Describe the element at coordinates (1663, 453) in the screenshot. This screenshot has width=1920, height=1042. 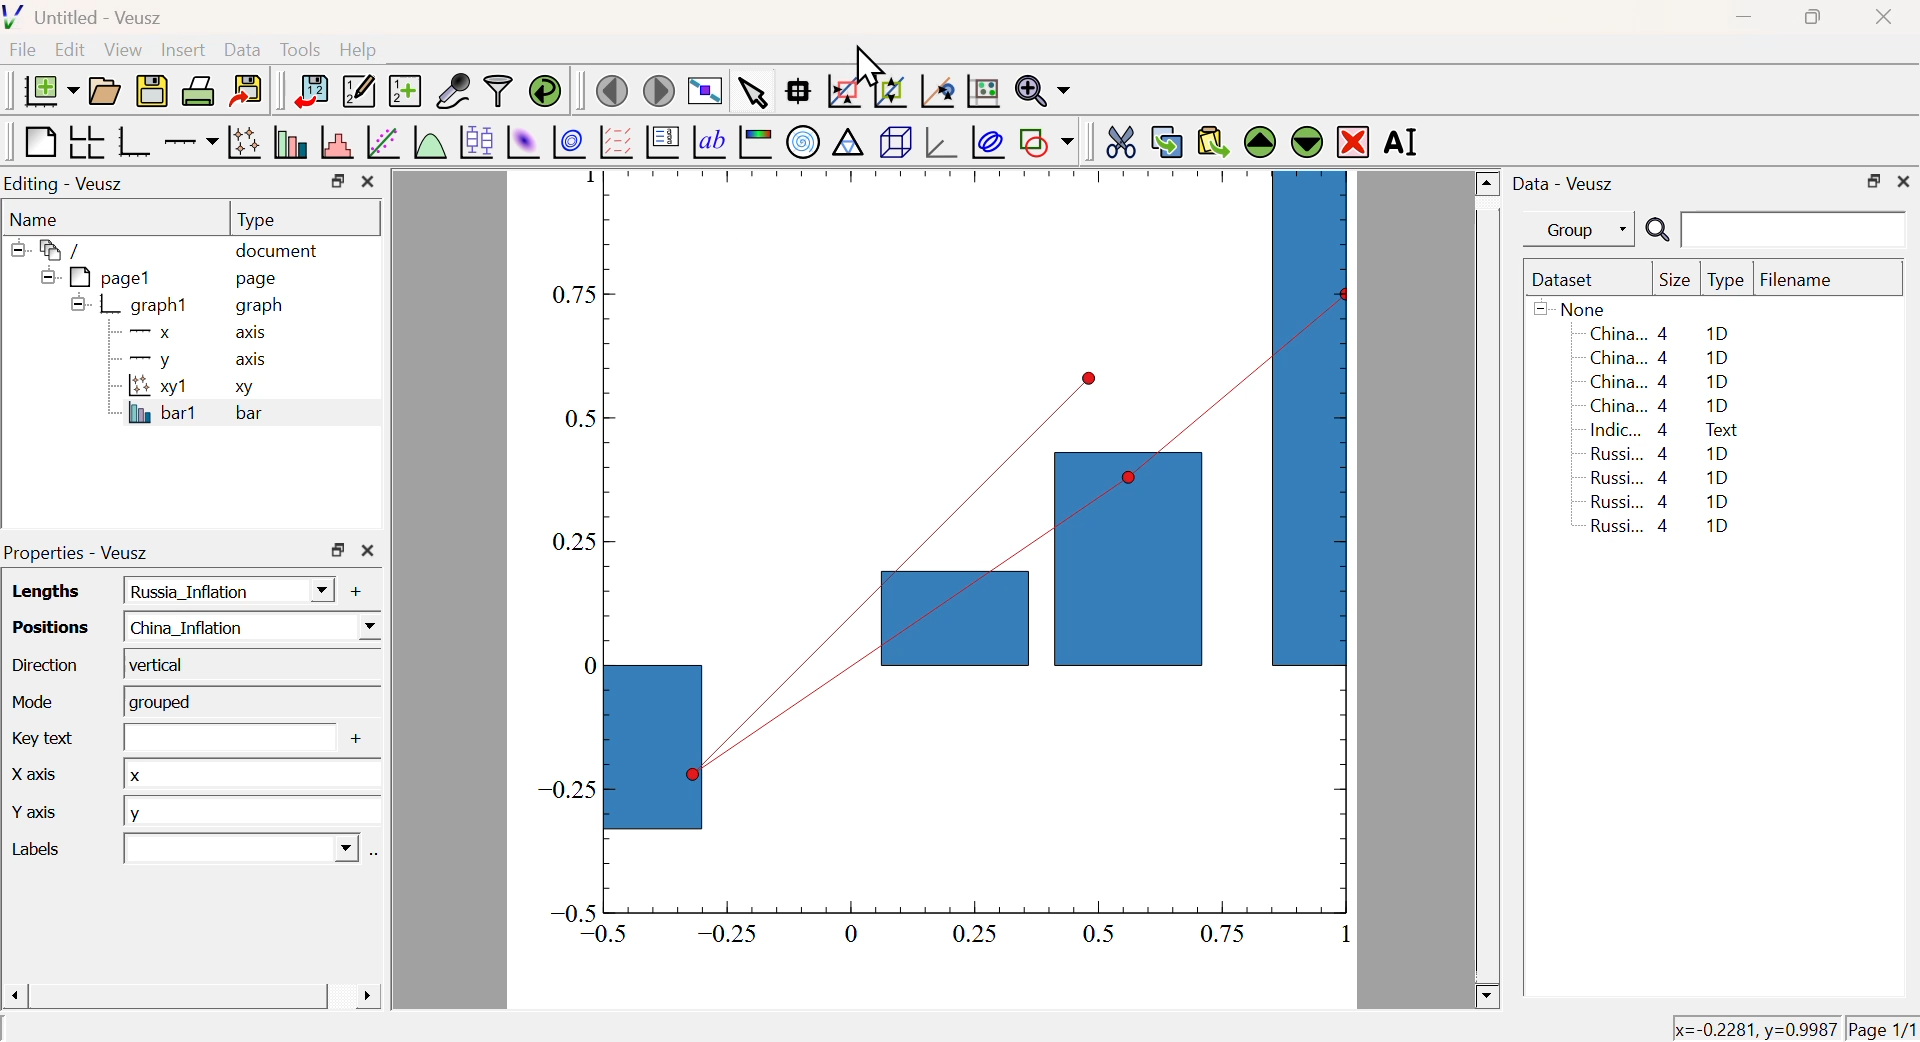
I see `Russi... 4 1D` at that location.